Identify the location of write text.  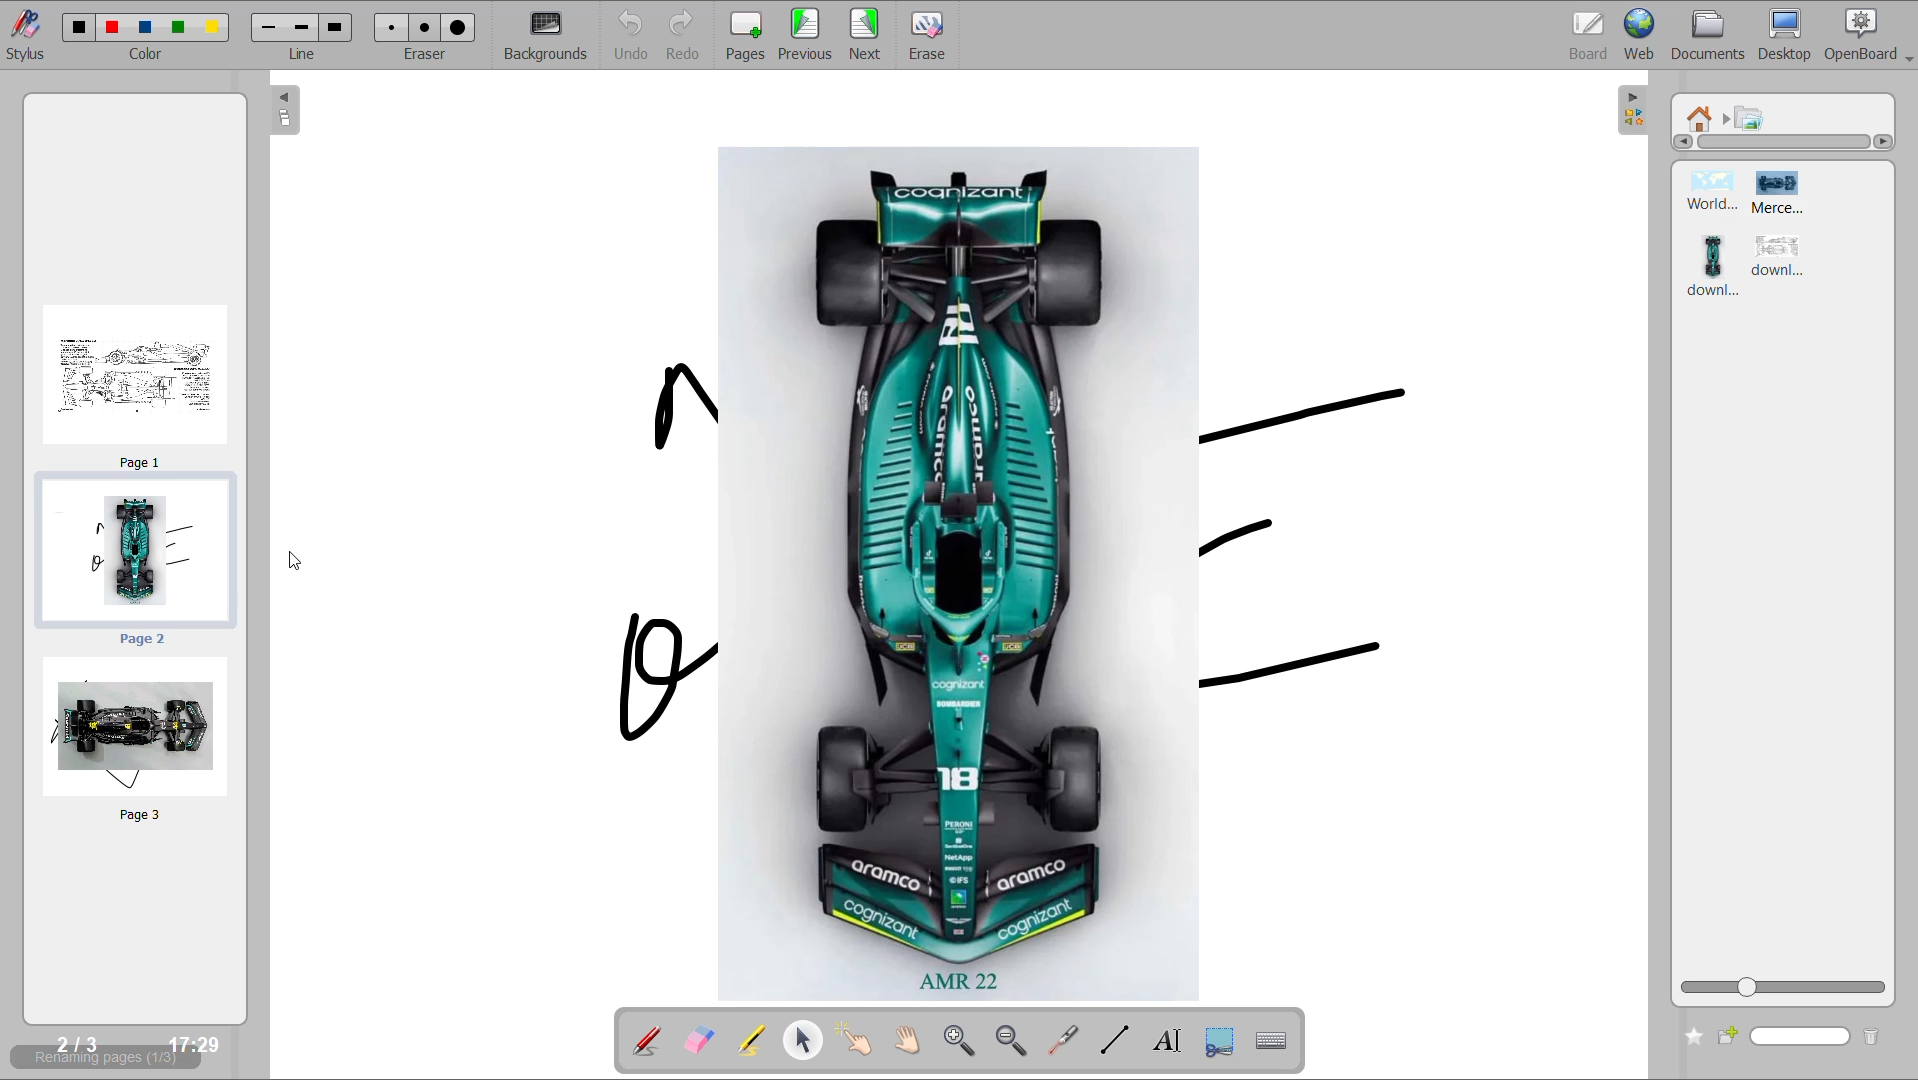
(1169, 1042).